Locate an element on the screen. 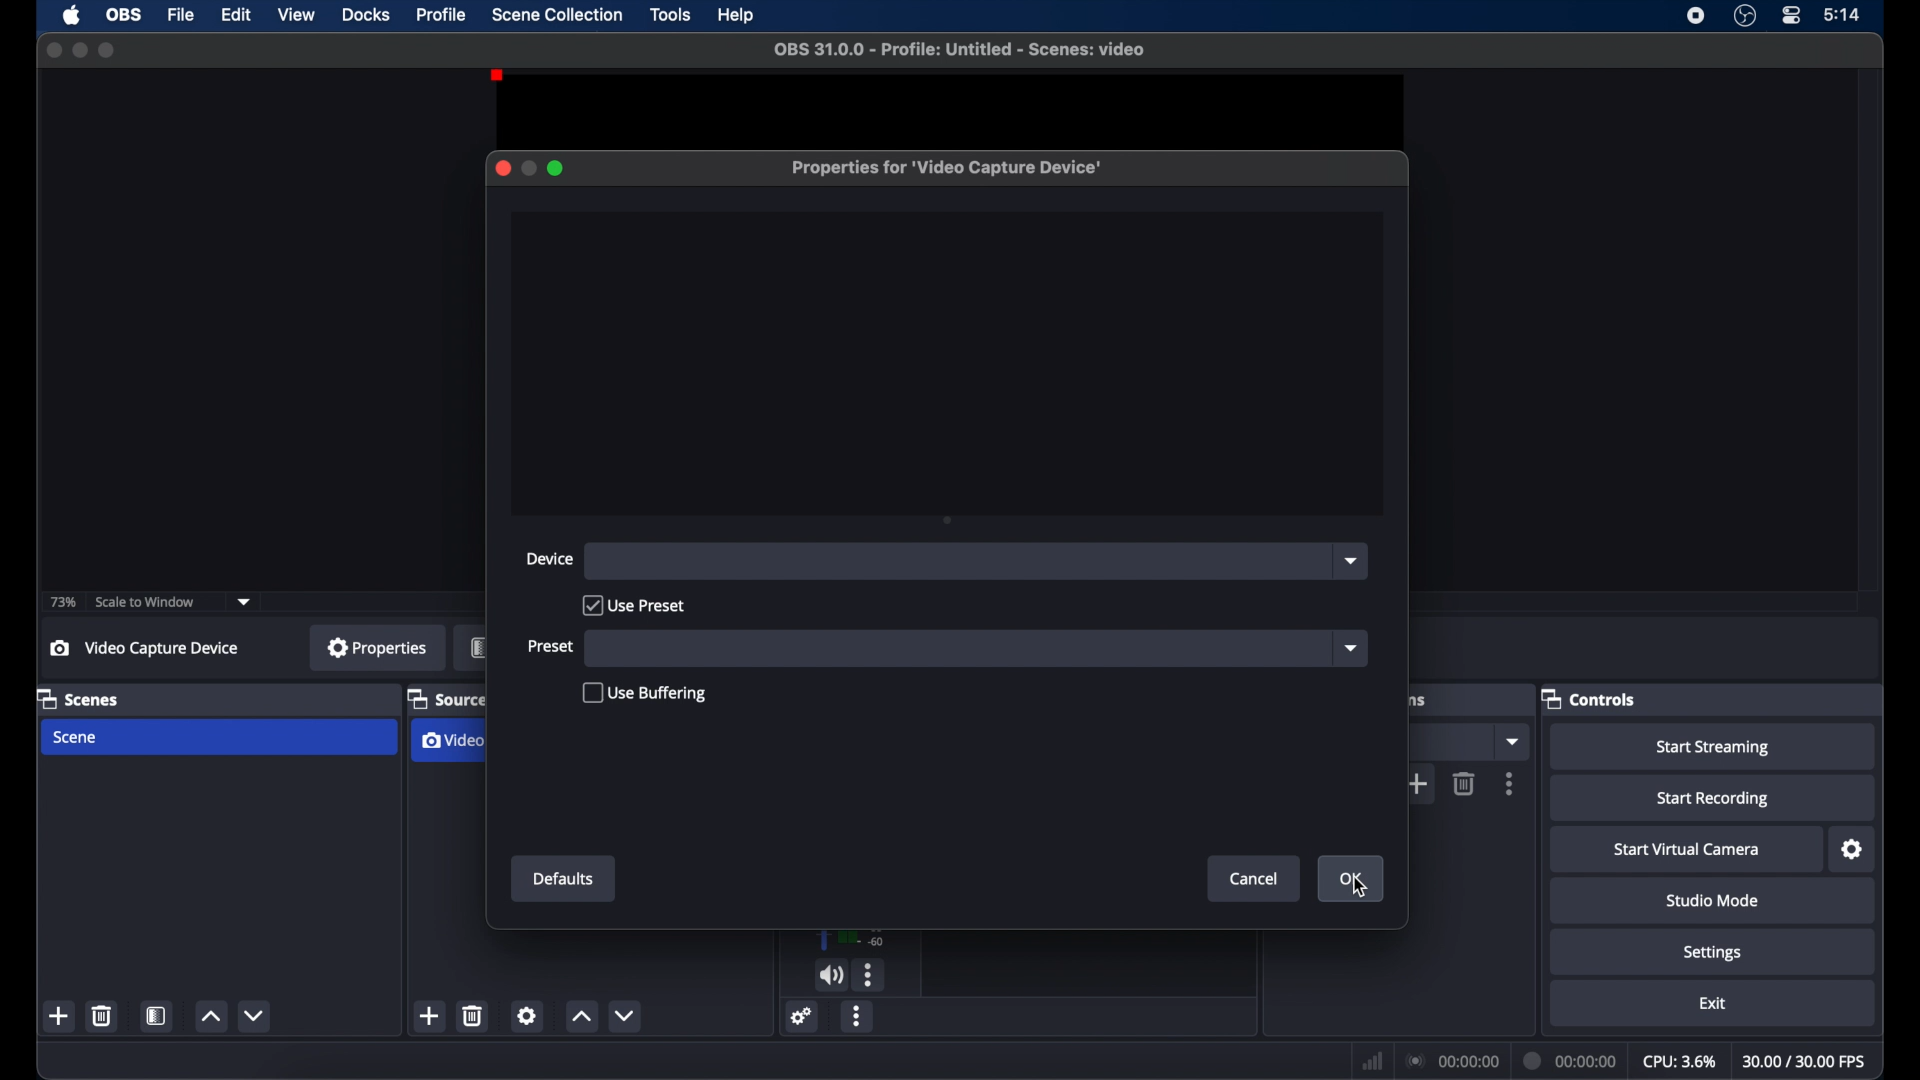 This screenshot has width=1920, height=1080. delete is located at coordinates (1464, 784).